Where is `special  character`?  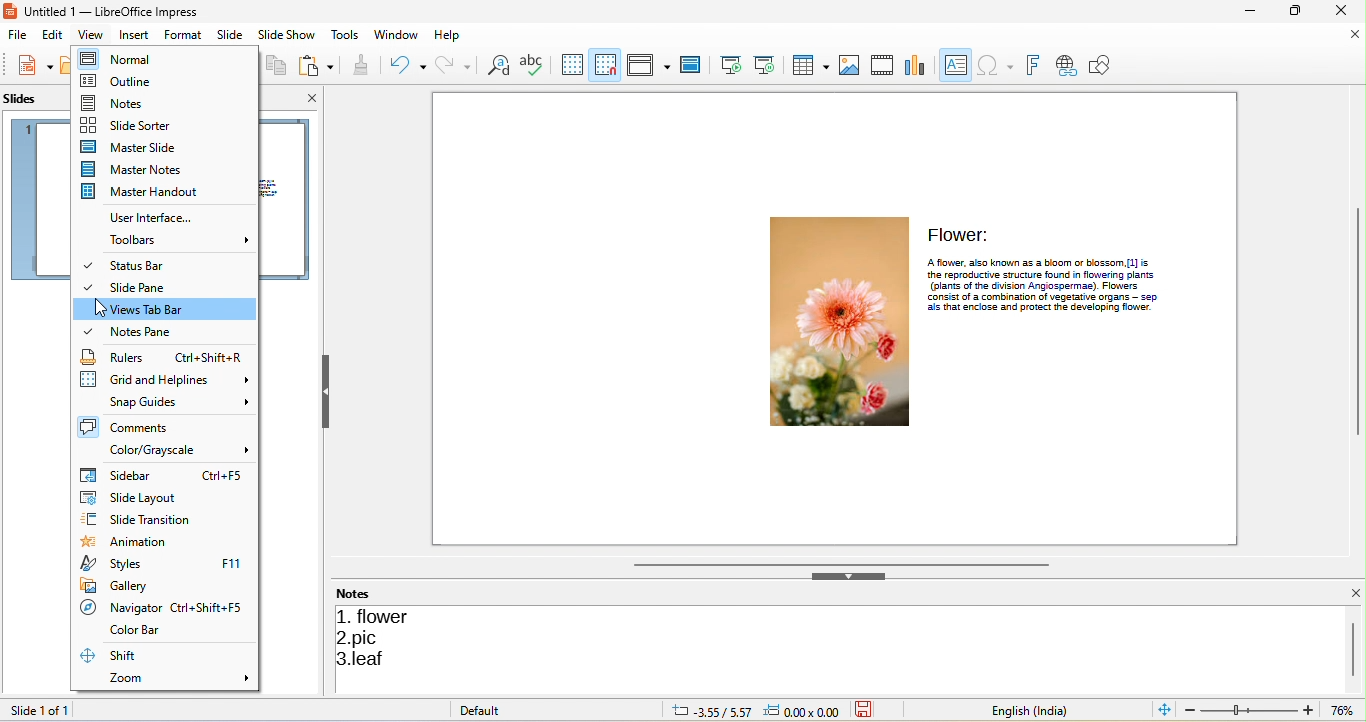
special  character is located at coordinates (995, 65).